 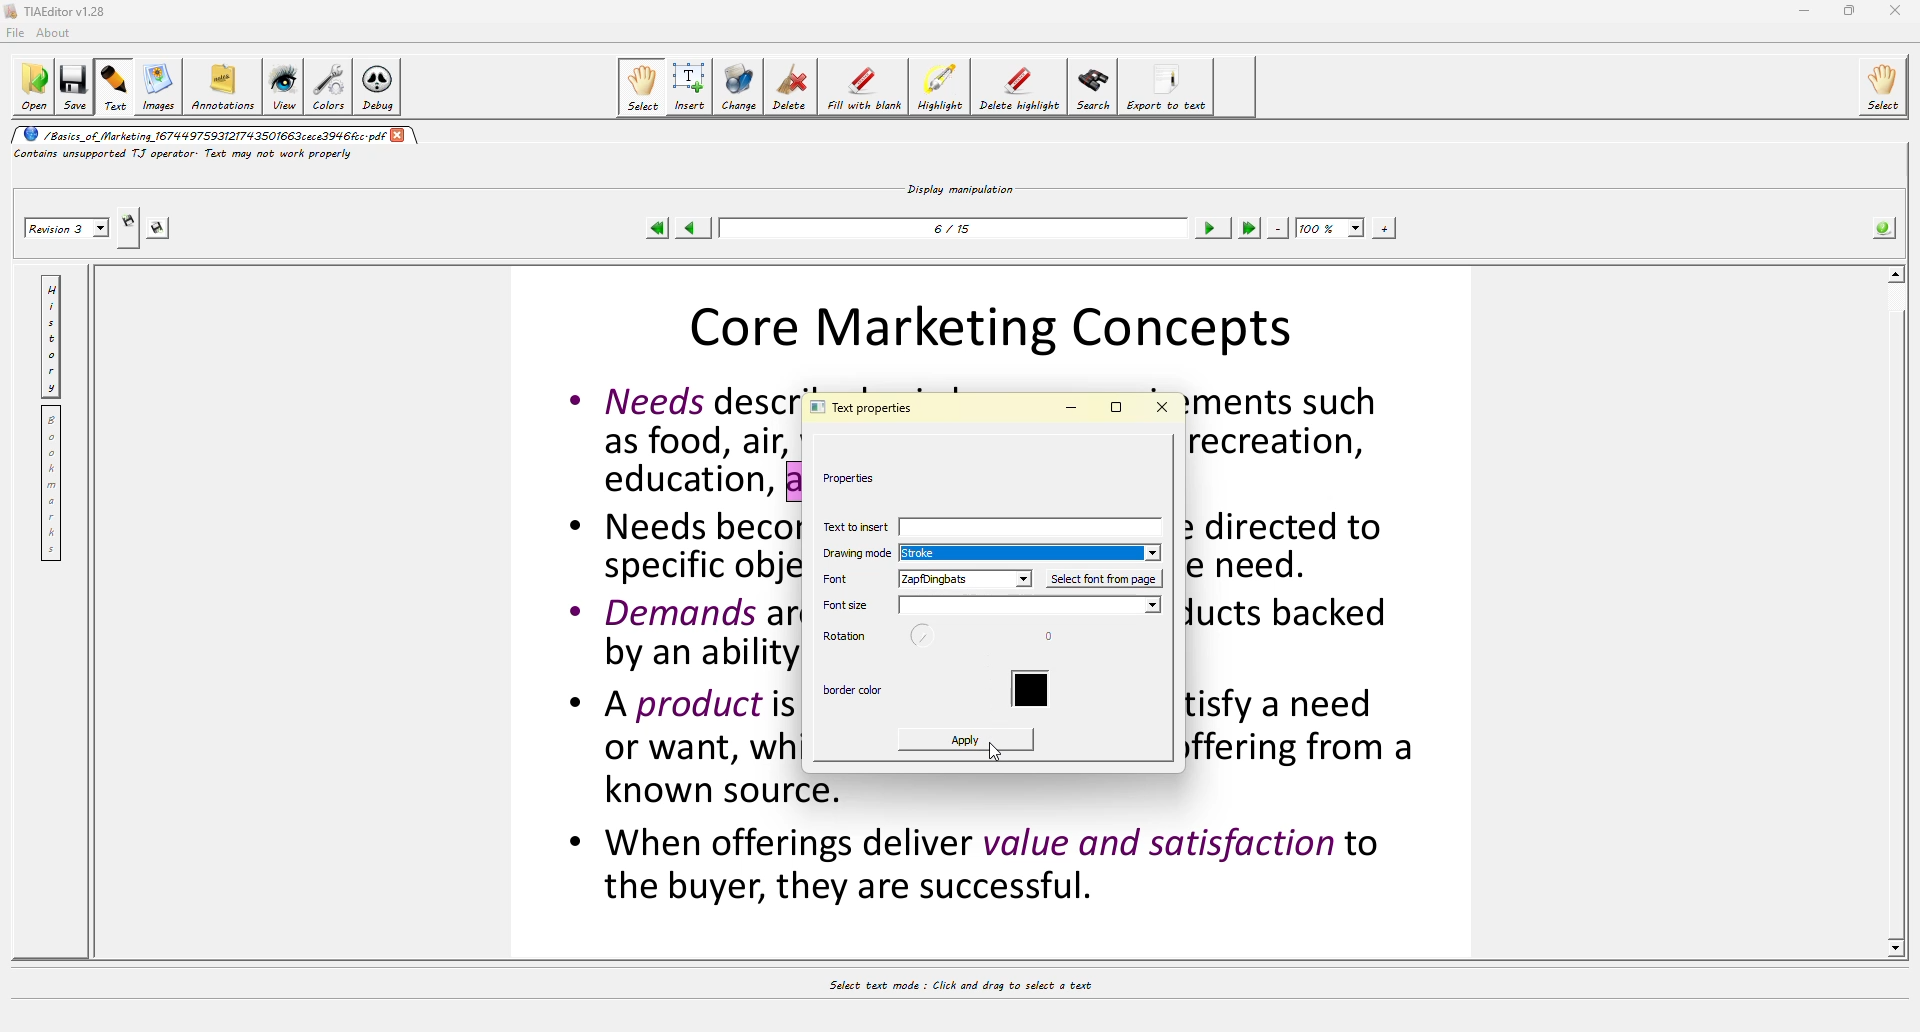 What do you see at coordinates (1383, 229) in the screenshot?
I see `zoom in` at bounding box center [1383, 229].